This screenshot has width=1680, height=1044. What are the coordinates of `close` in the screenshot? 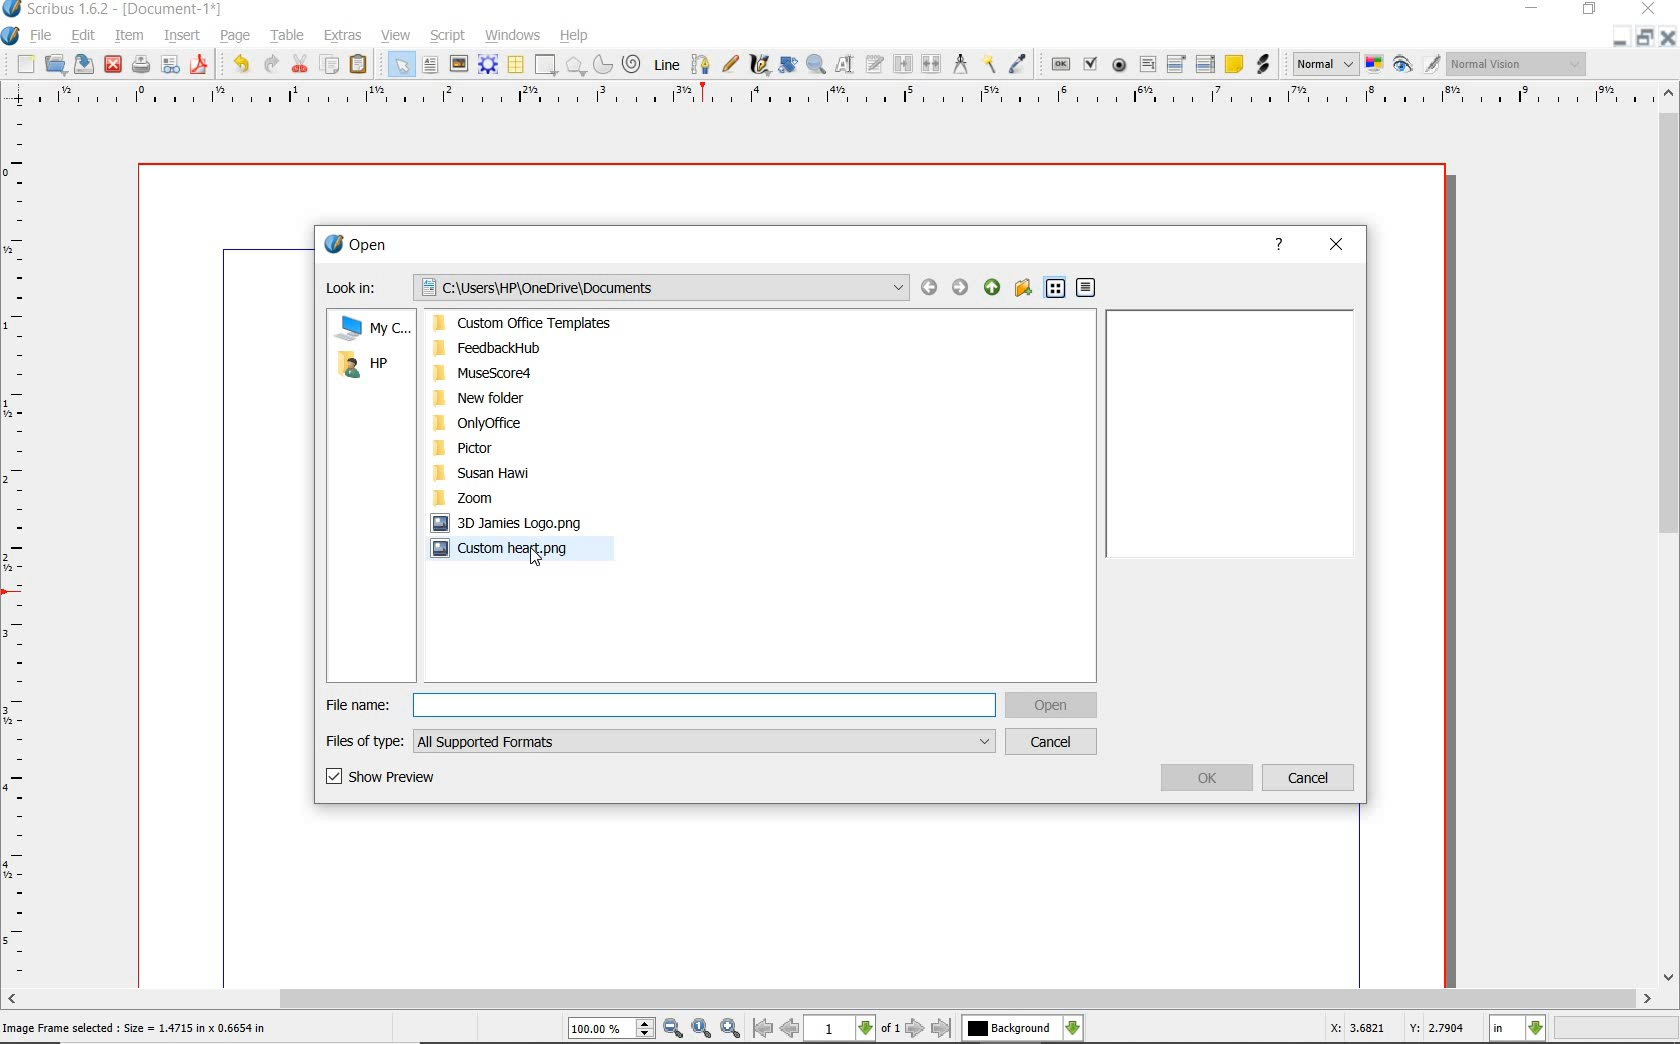 It's located at (1335, 245).